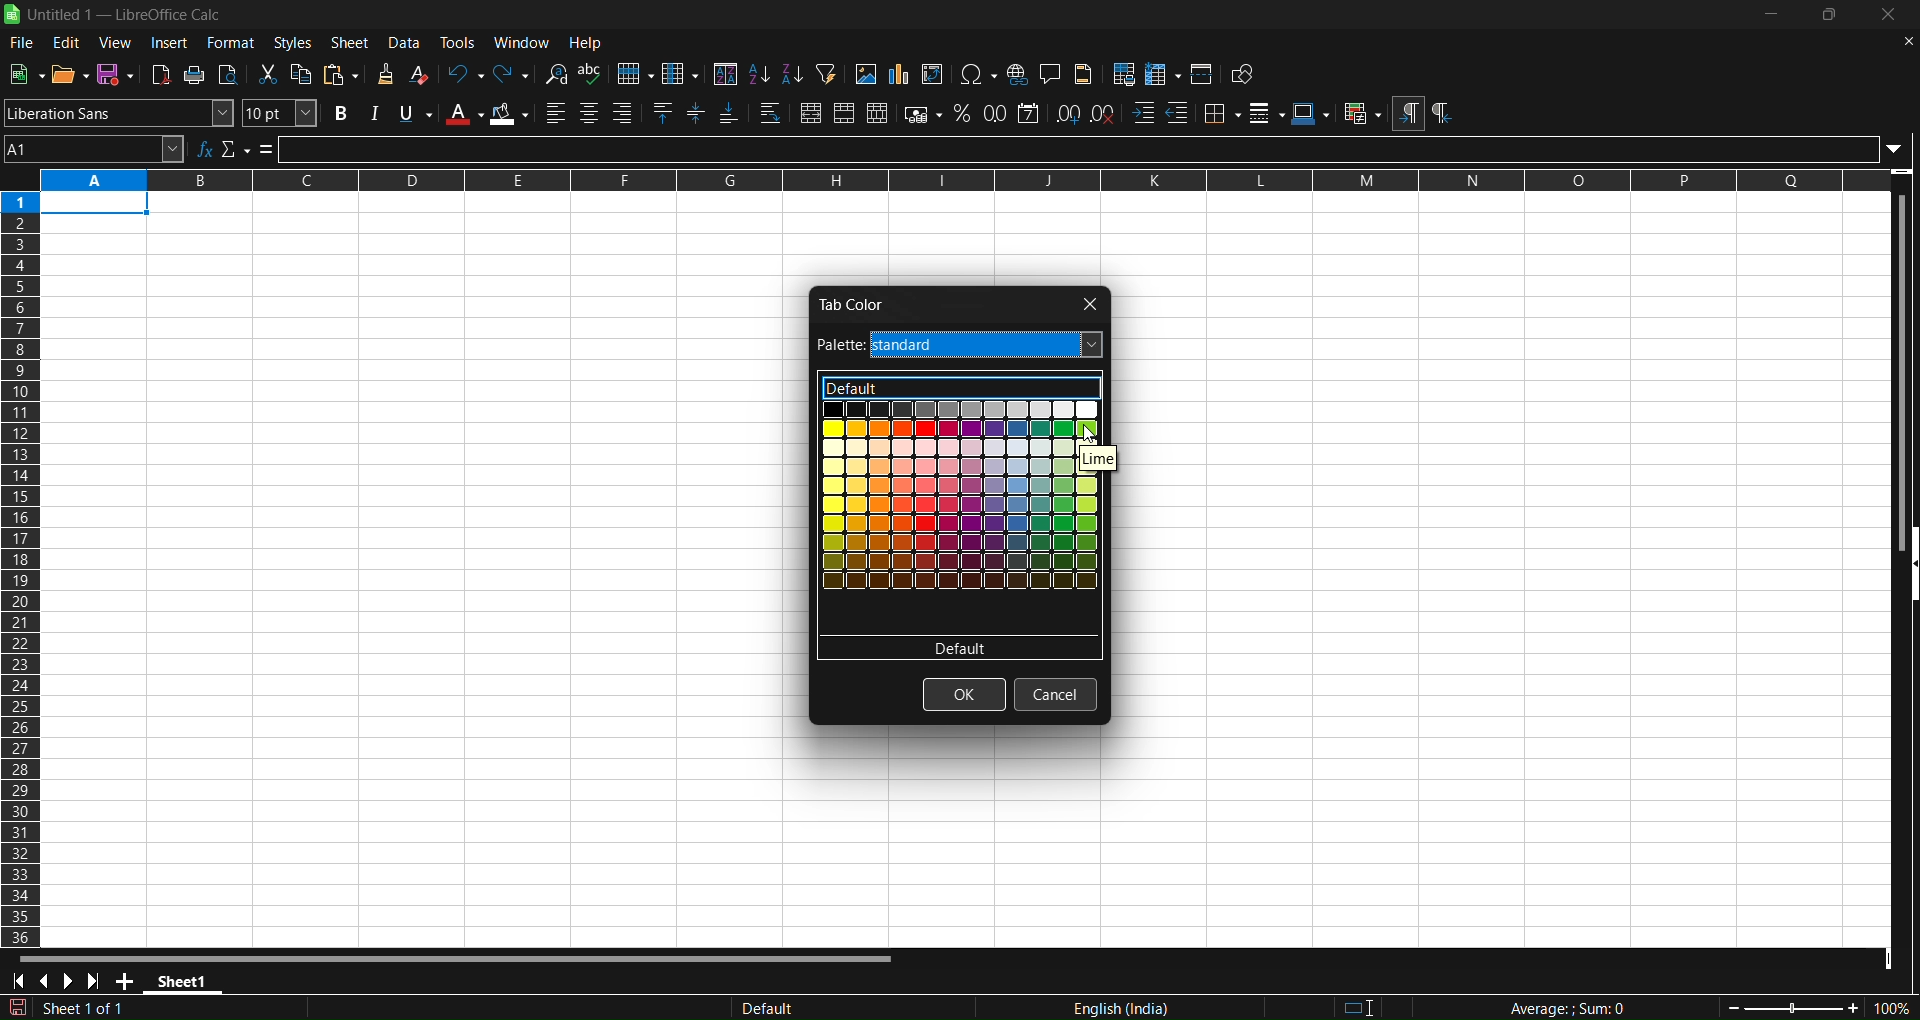  I want to click on align top, so click(665, 114).